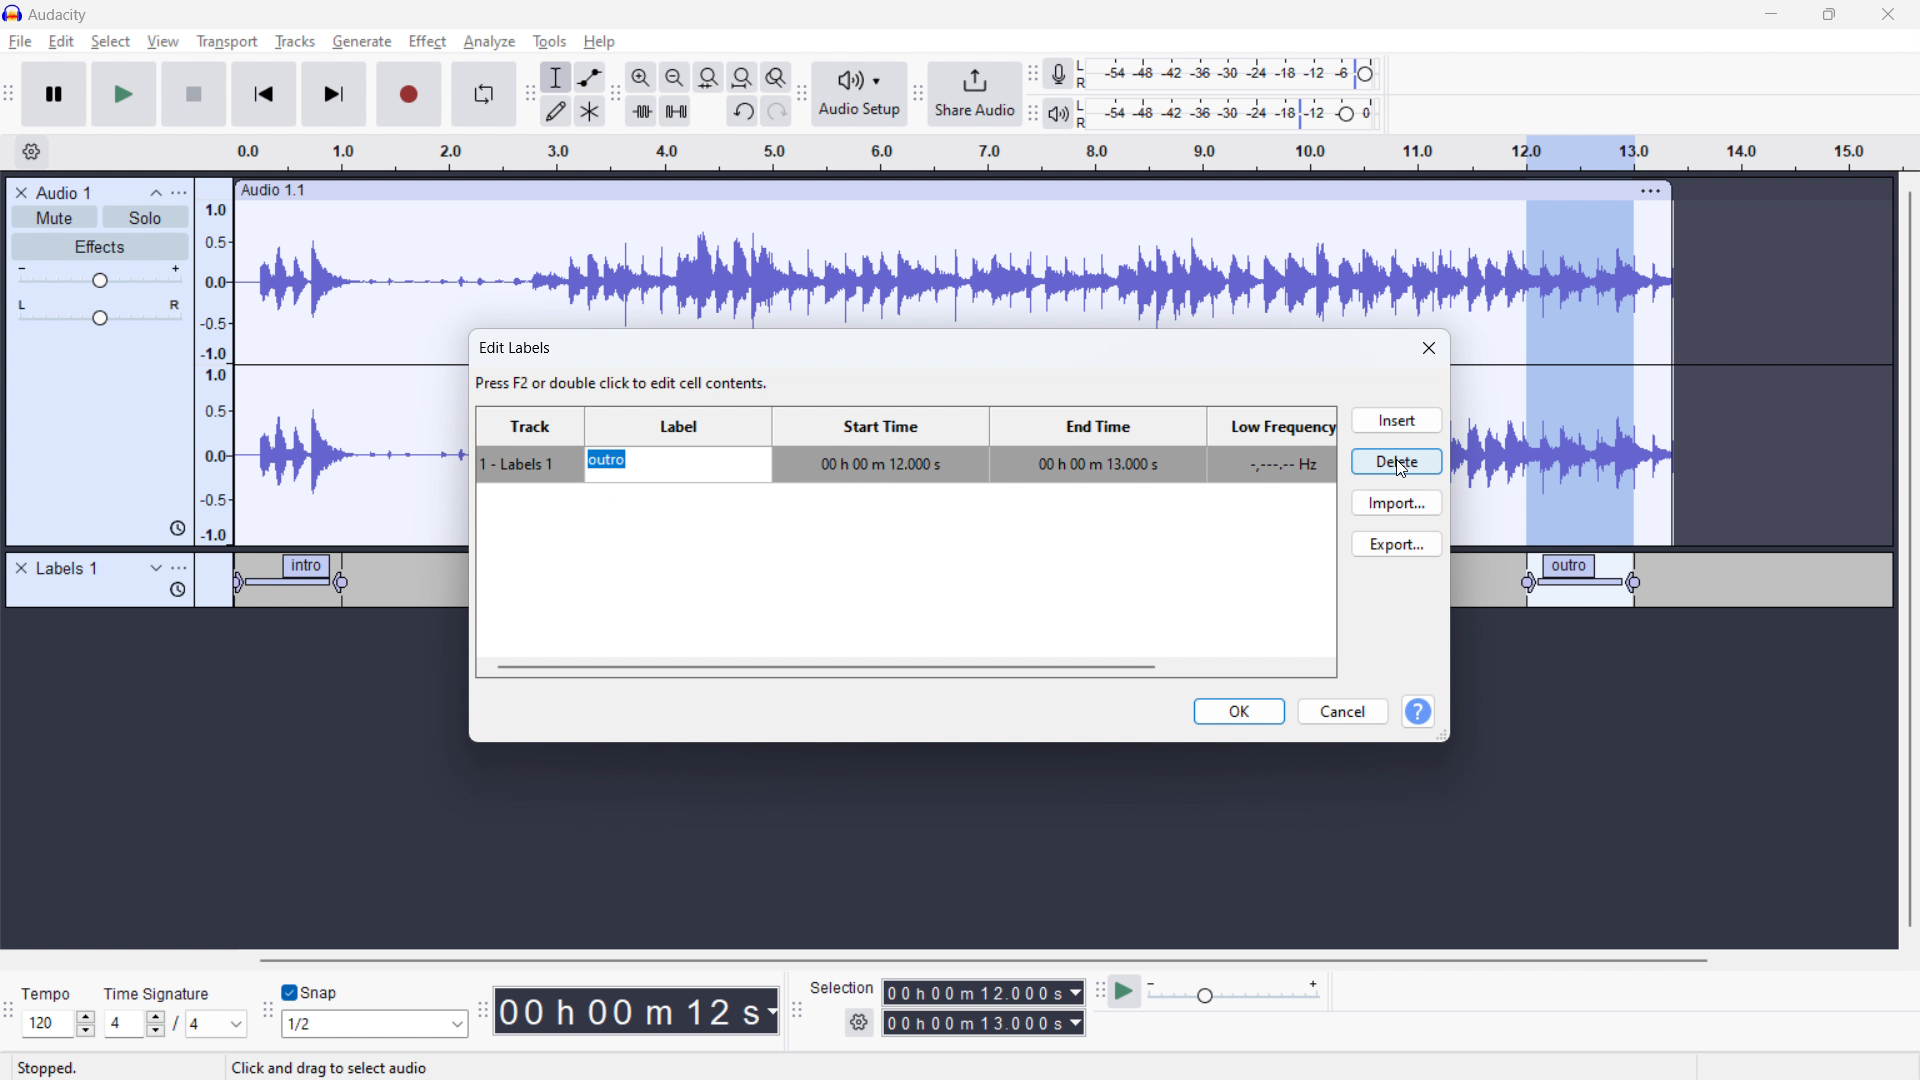 The width and height of the screenshot is (1920, 1080). What do you see at coordinates (1418, 713) in the screenshot?
I see `help` at bounding box center [1418, 713].